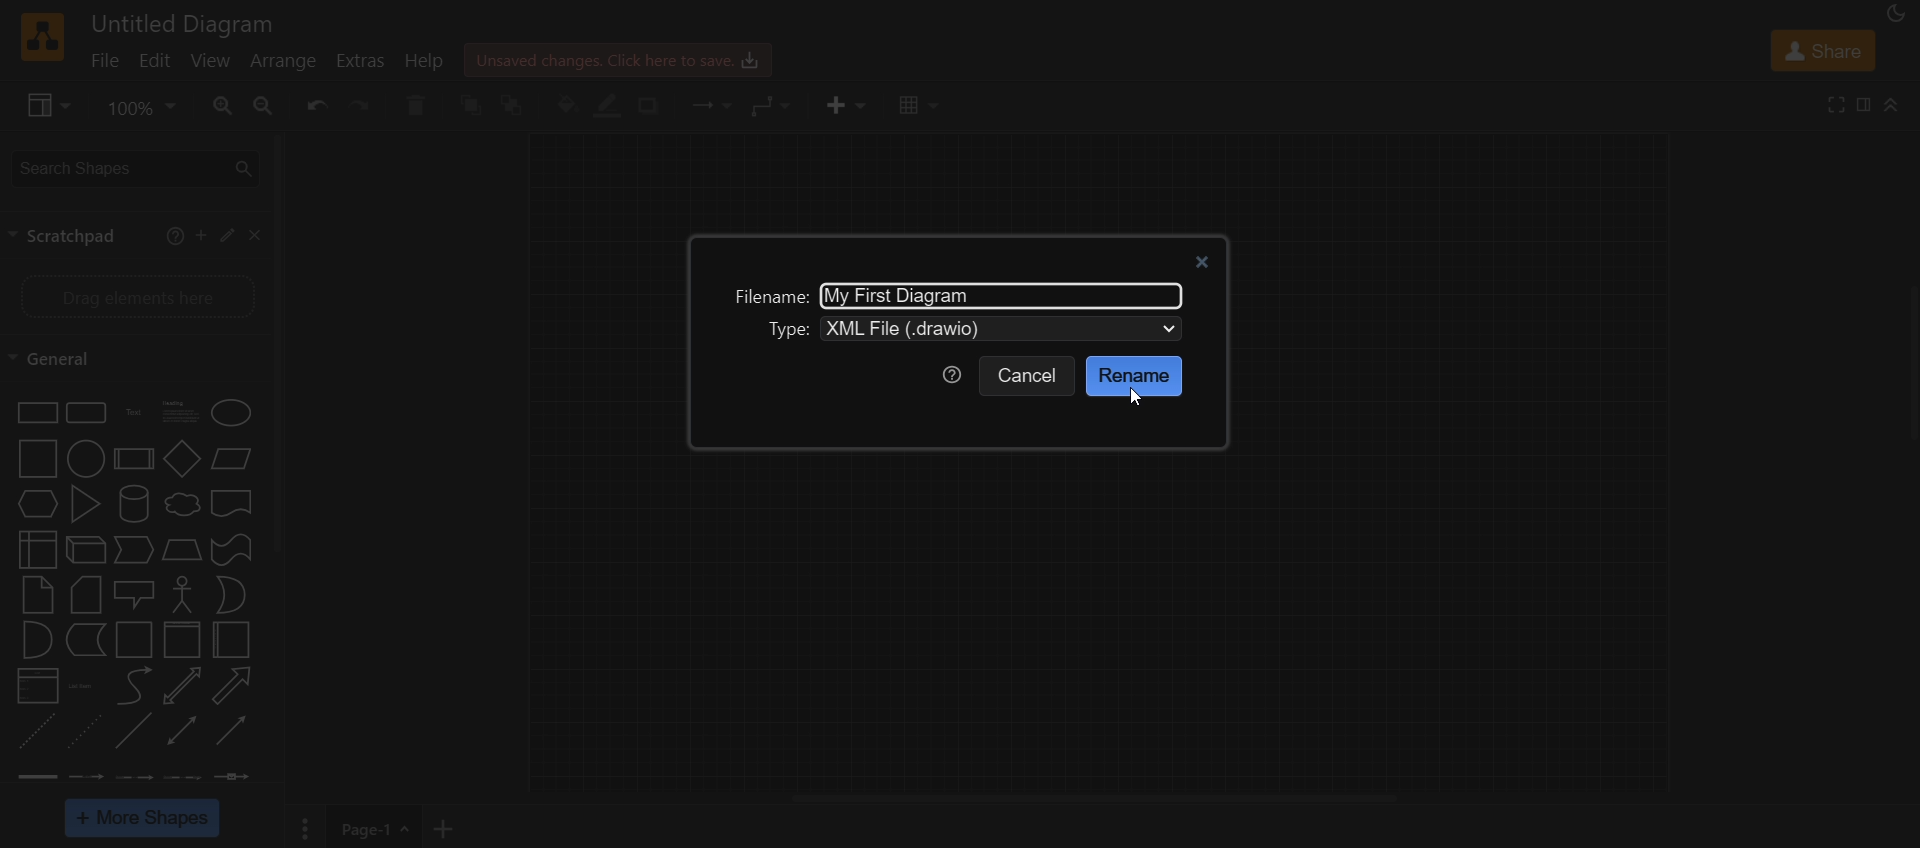  What do you see at coordinates (1134, 396) in the screenshot?
I see `cursor` at bounding box center [1134, 396].